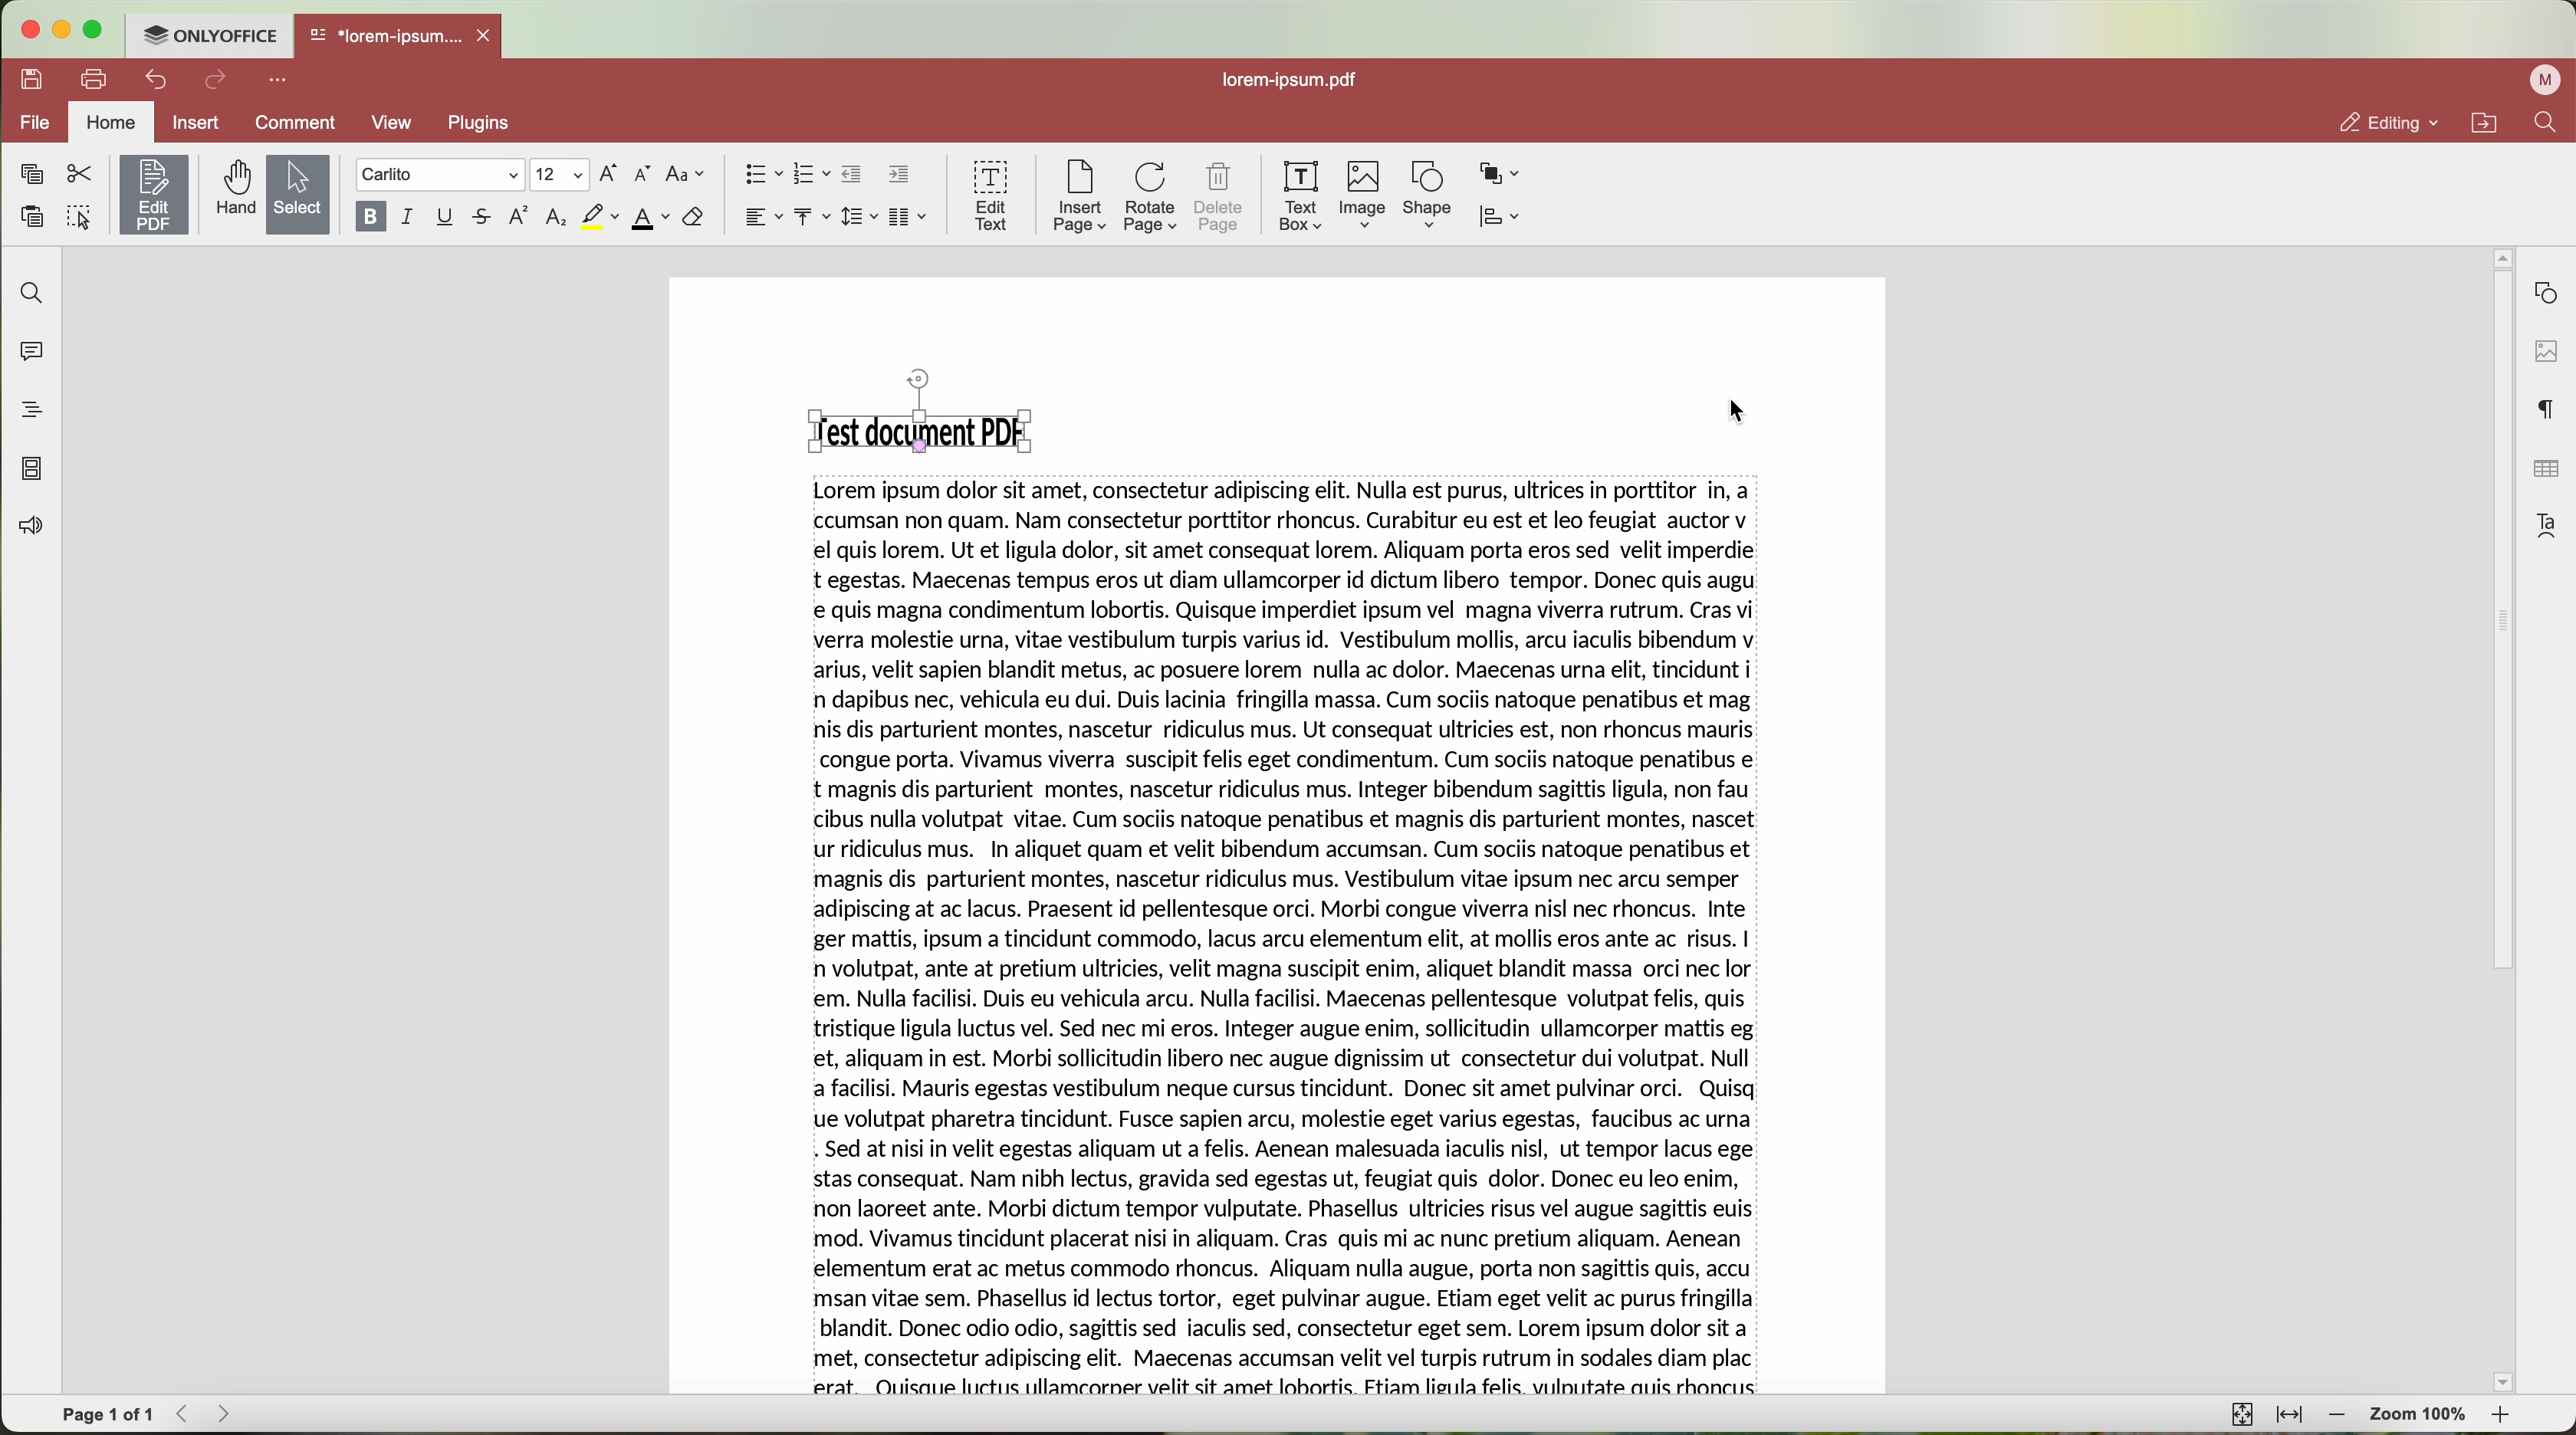 Image resolution: width=2576 pixels, height=1435 pixels. What do you see at coordinates (79, 215) in the screenshot?
I see `select all` at bounding box center [79, 215].